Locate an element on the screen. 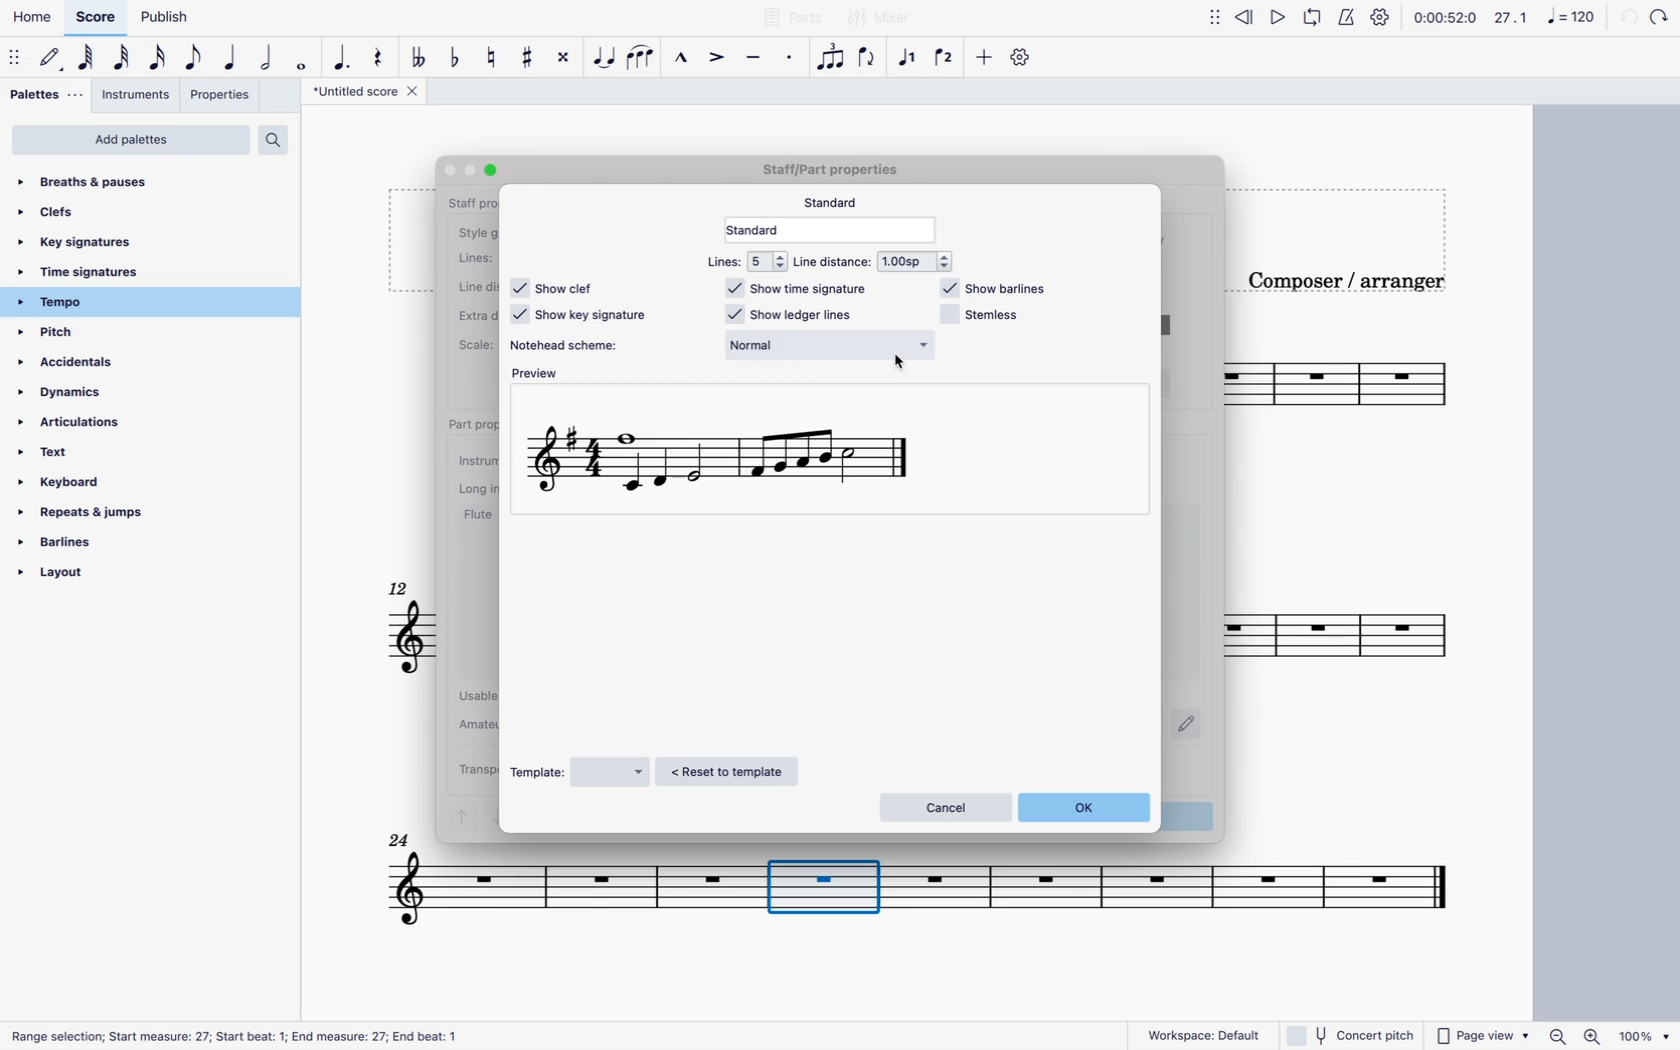  tie is located at coordinates (602, 61).